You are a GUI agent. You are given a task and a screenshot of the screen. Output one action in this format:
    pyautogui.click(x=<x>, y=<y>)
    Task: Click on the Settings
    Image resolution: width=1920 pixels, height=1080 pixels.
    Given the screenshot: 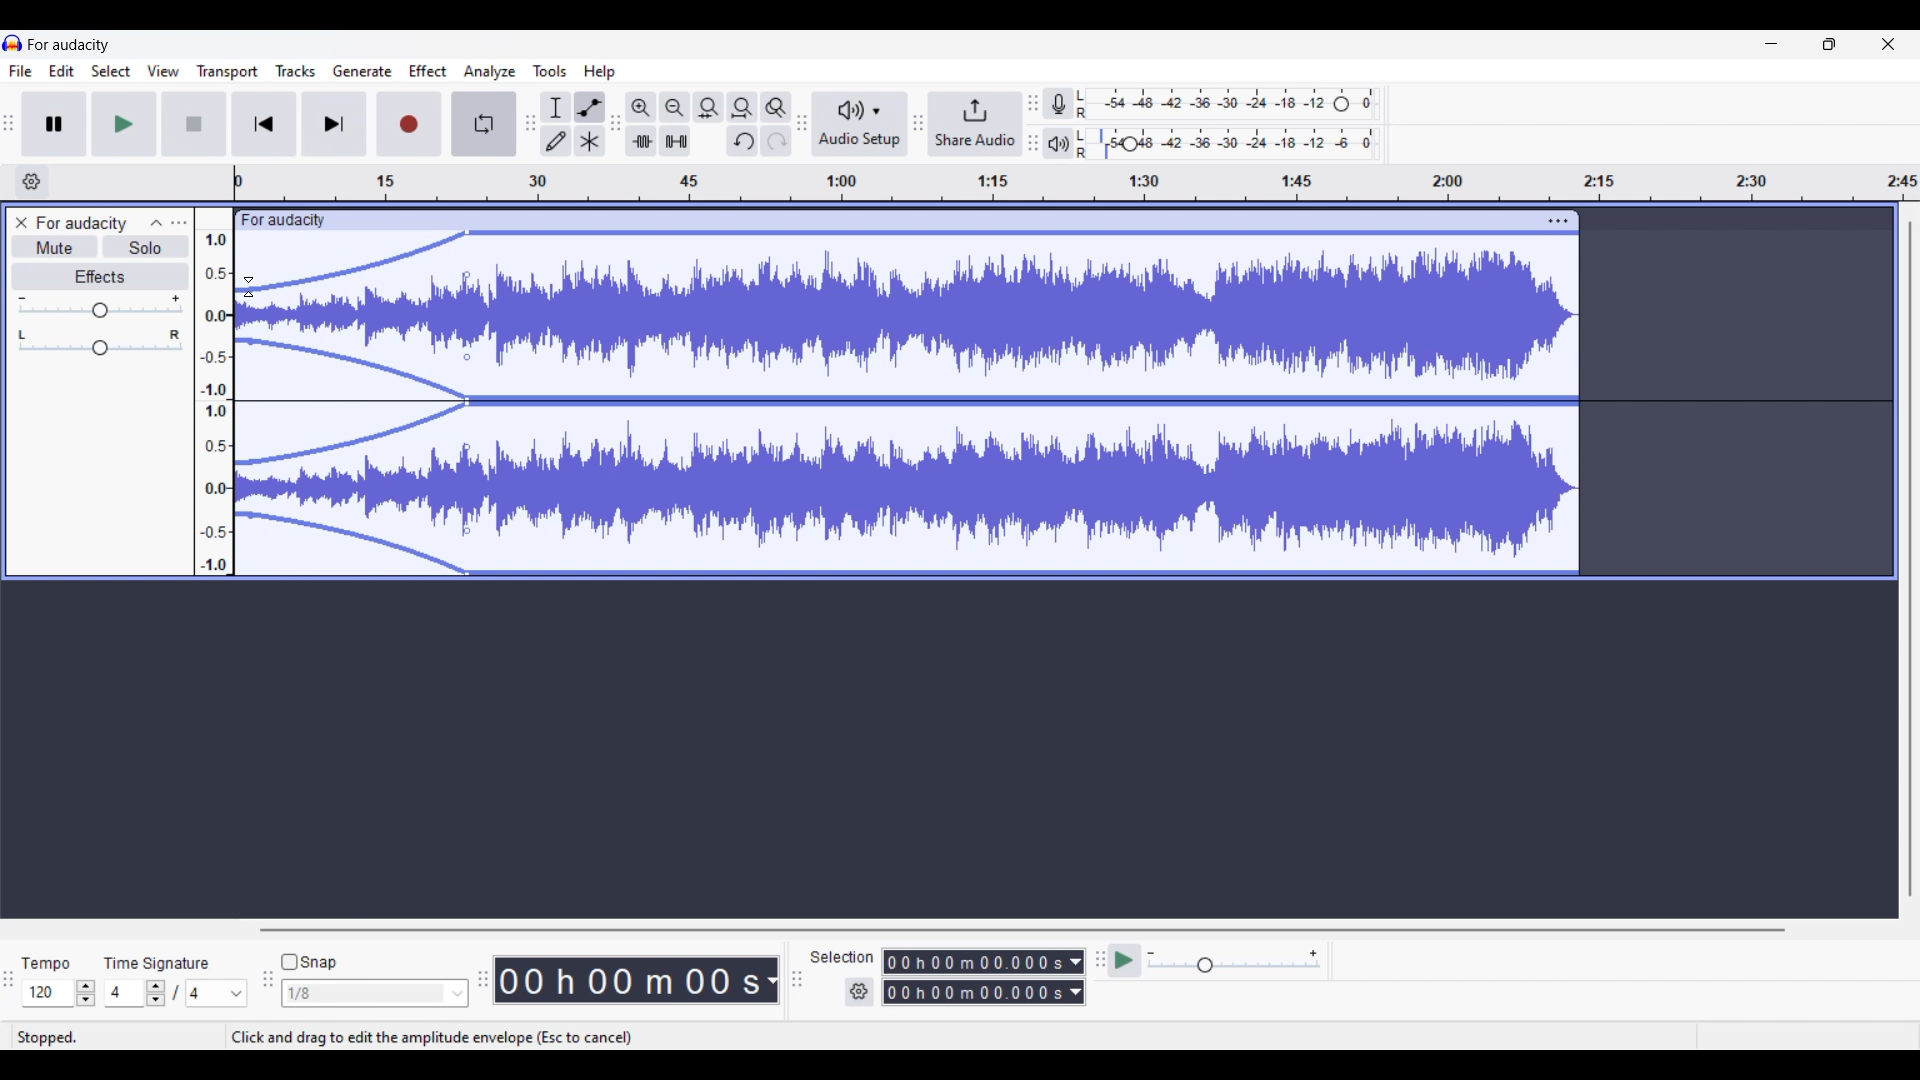 What is the action you would take?
    pyautogui.click(x=860, y=992)
    